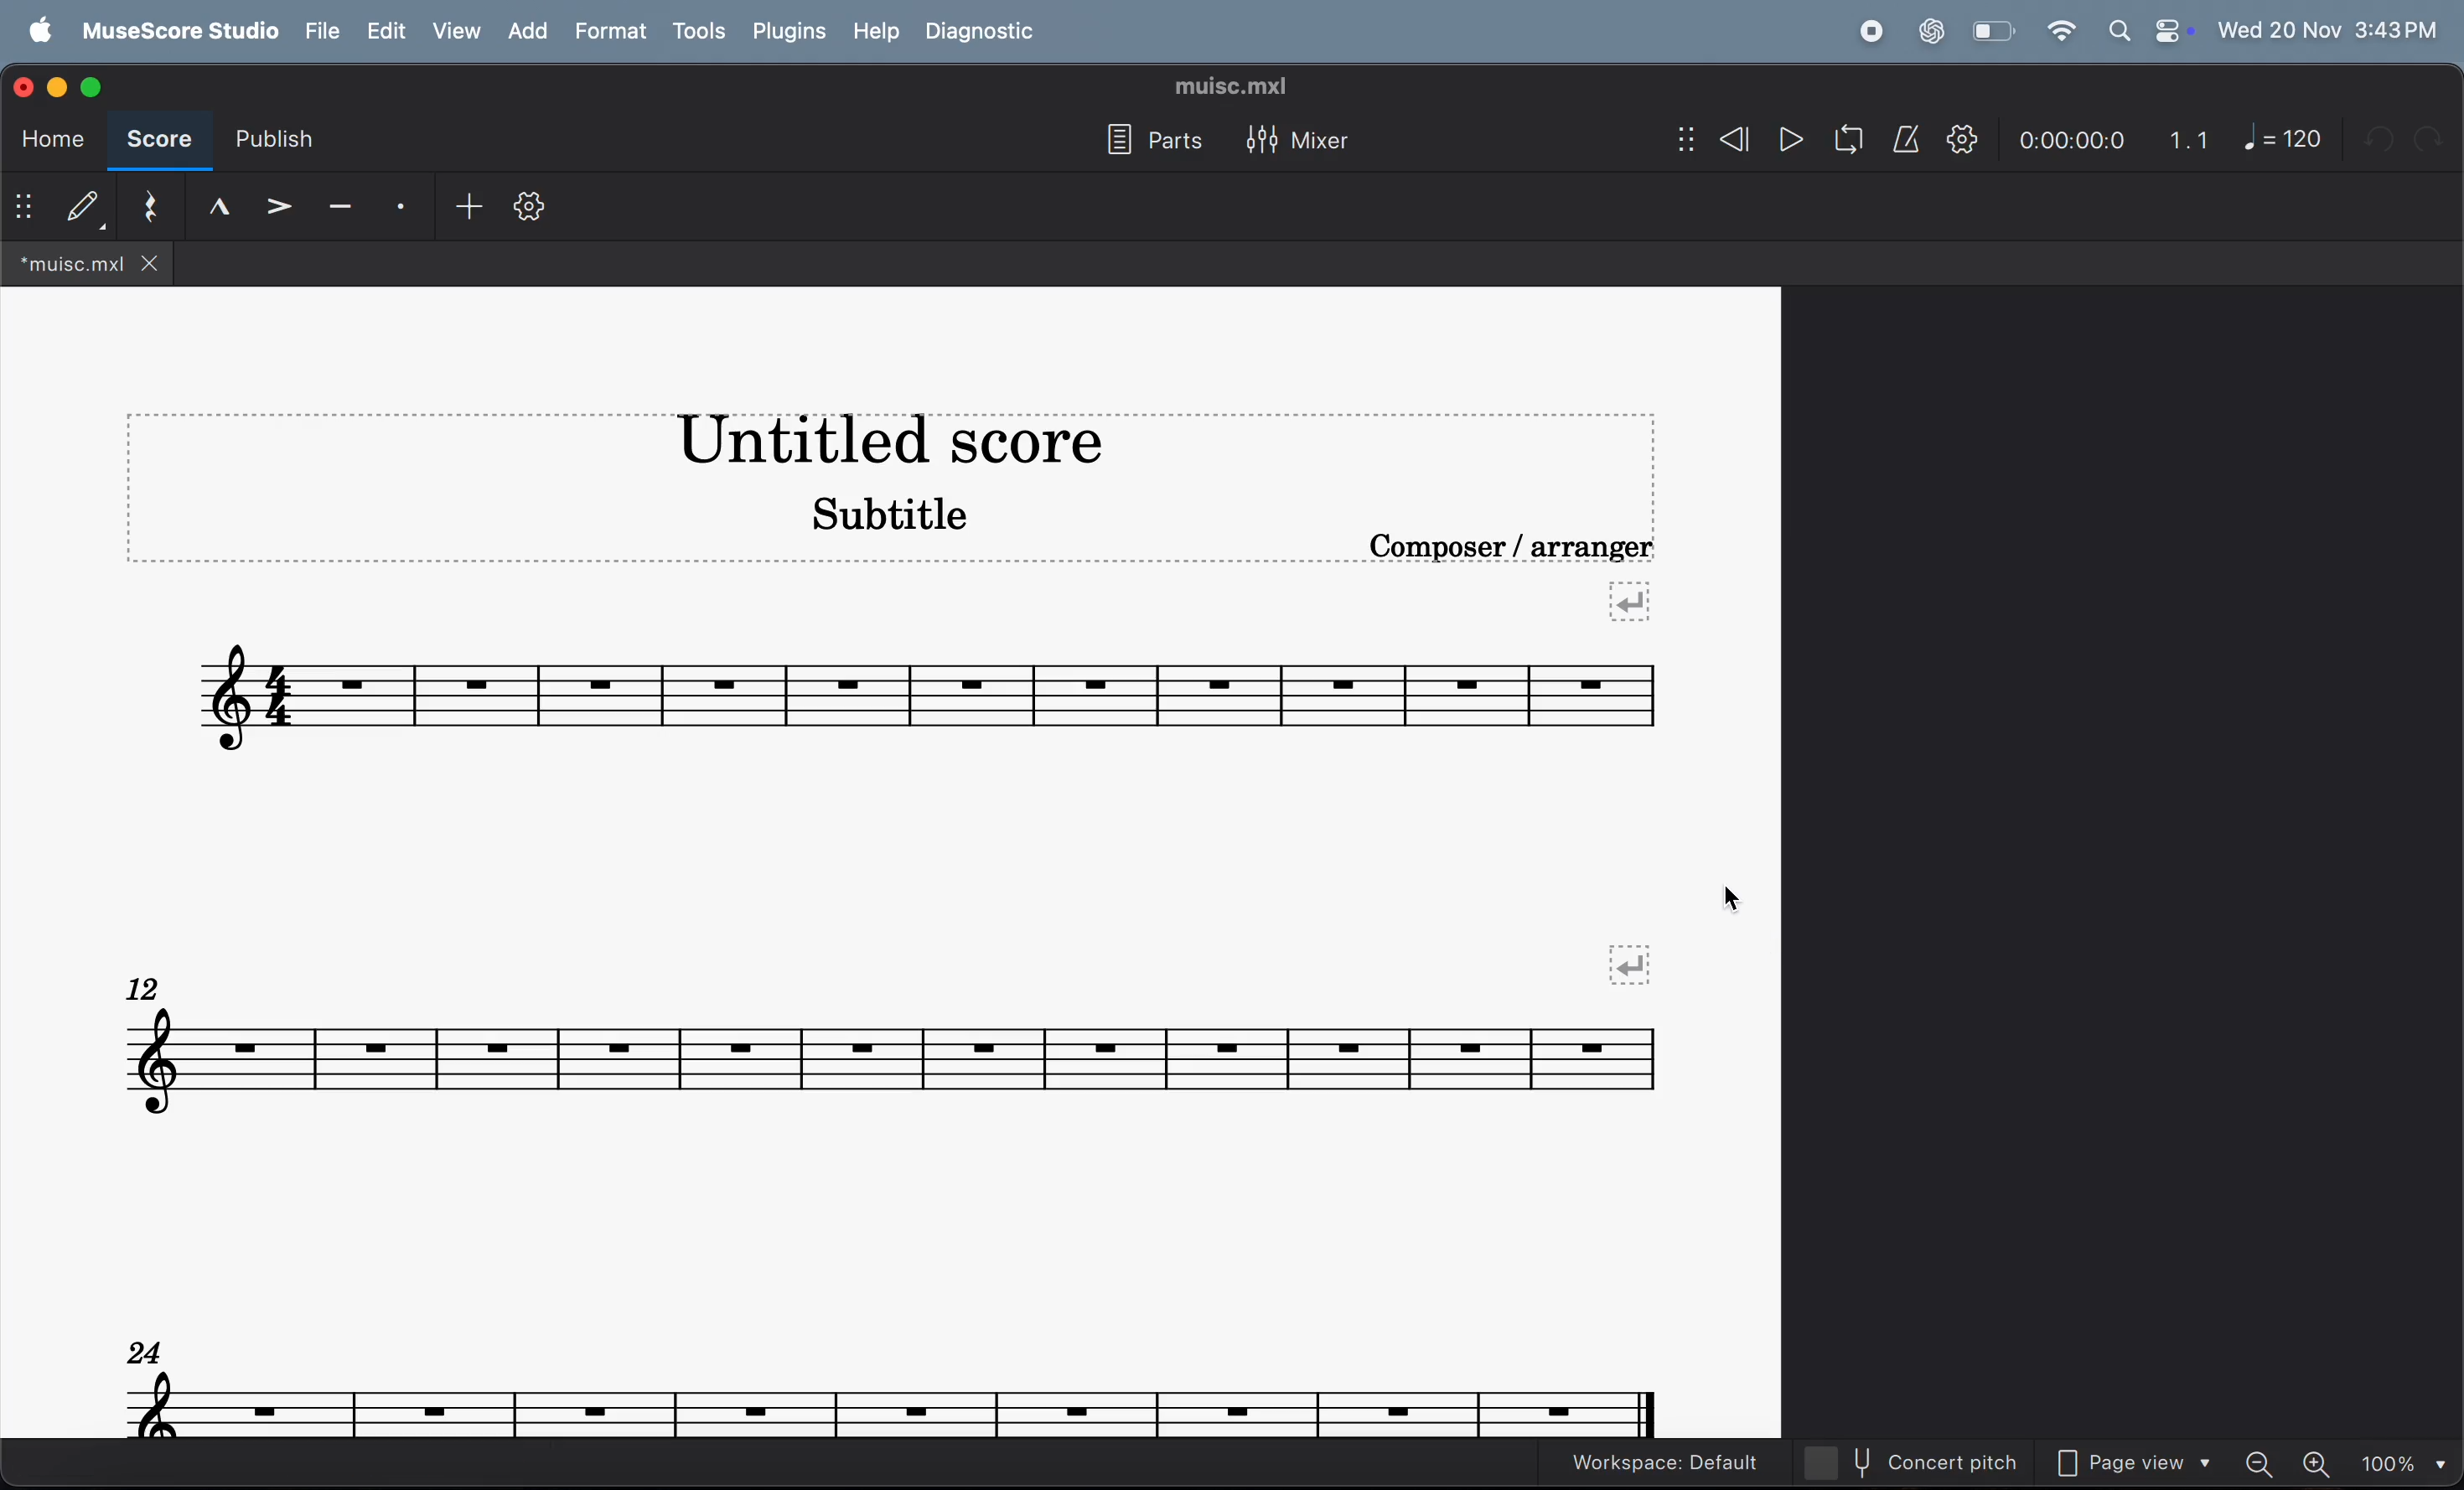 The image size is (2464, 1490). I want to click on redo, so click(2435, 139).